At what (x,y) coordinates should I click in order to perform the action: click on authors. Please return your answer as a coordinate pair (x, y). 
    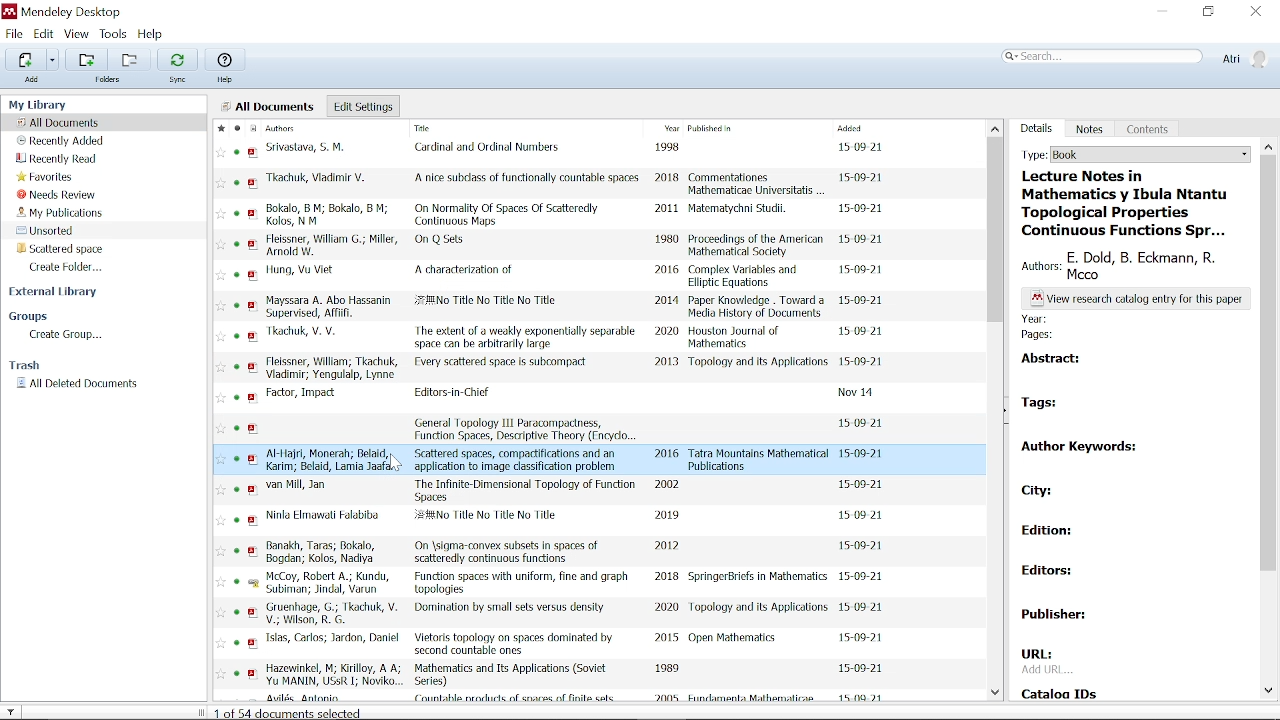
    Looking at the image, I should click on (324, 515).